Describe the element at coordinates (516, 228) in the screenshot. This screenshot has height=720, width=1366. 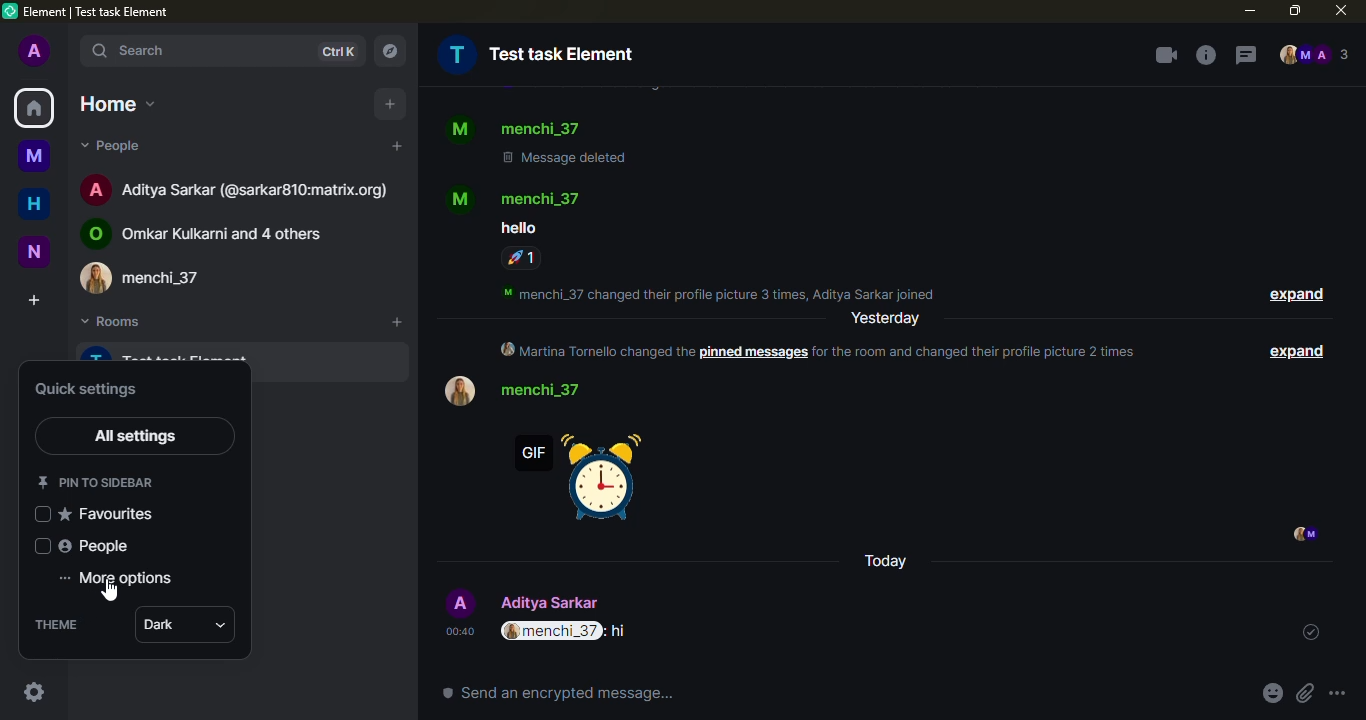
I see `message` at that location.